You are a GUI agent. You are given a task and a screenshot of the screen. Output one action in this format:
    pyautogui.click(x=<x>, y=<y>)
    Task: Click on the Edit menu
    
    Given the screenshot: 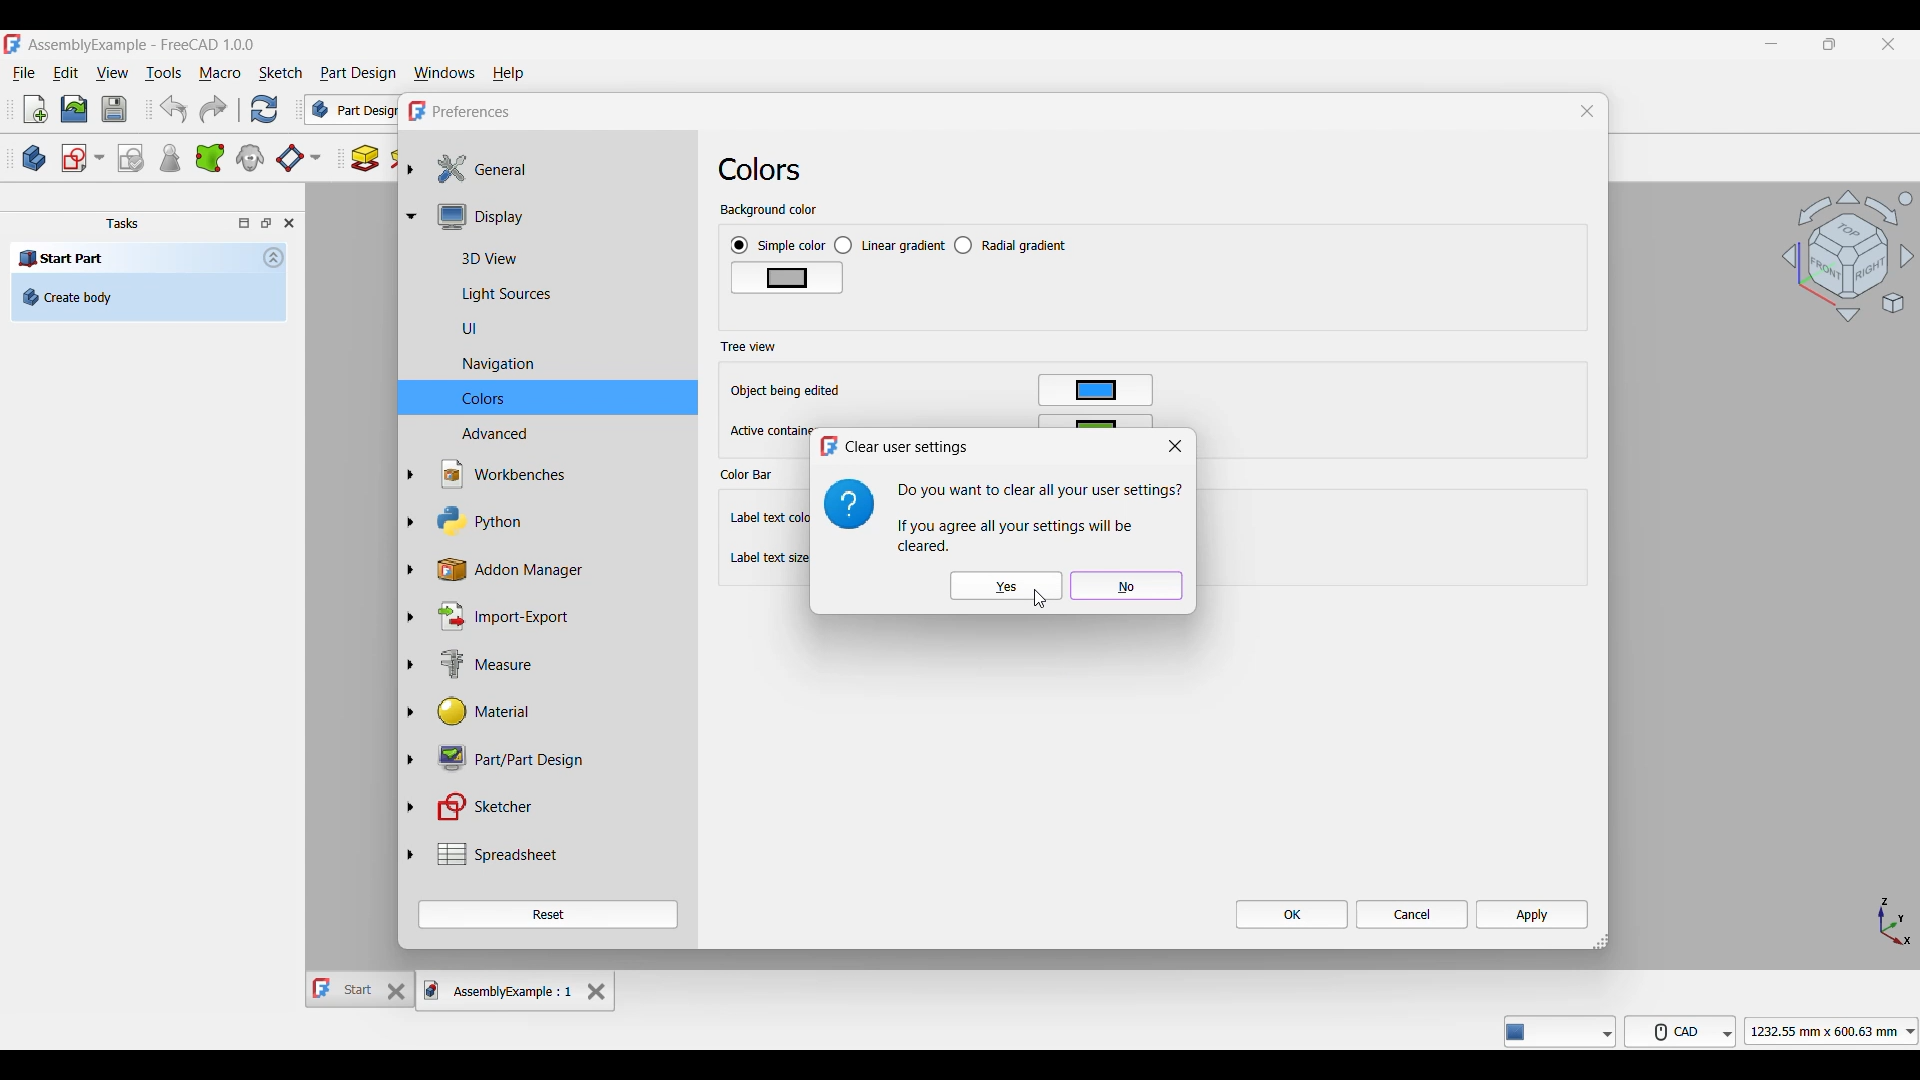 What is the action you would take?
    pyautogui.click(x=66, y=72)
    